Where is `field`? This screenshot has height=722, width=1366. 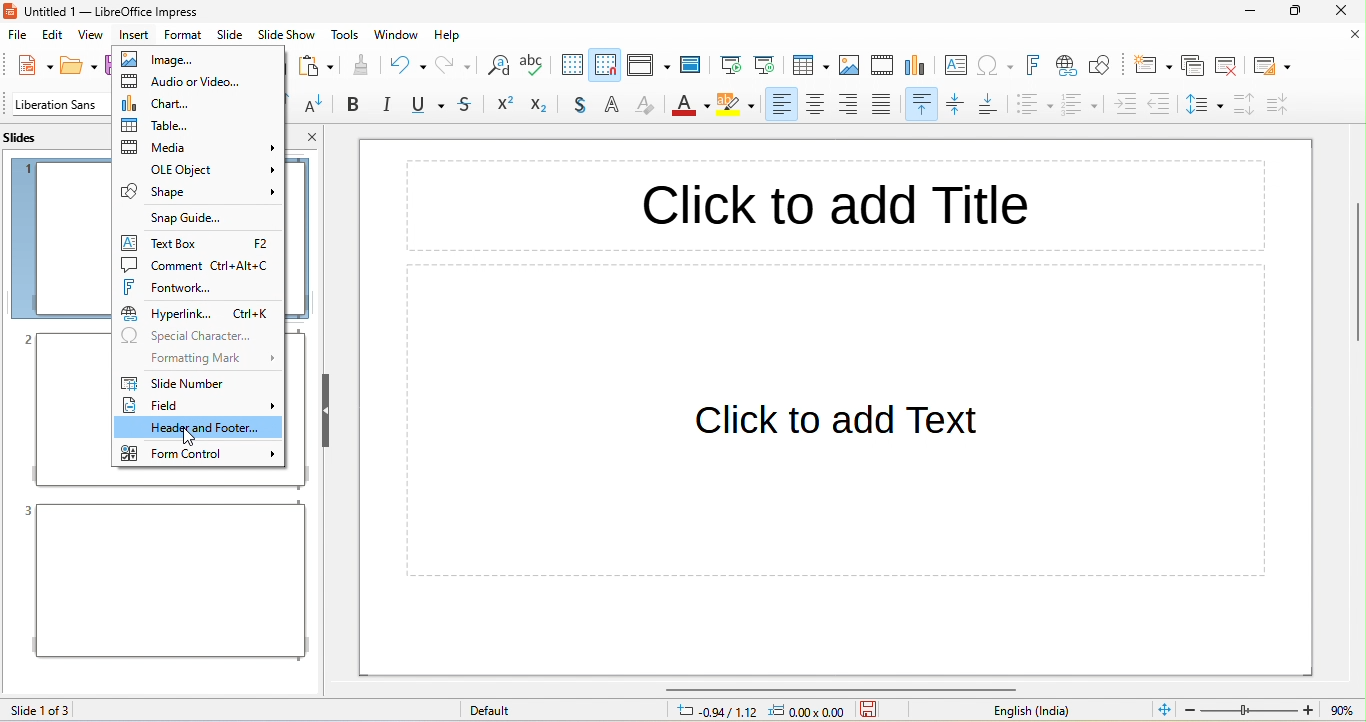
field is located at coordinates (201, 405).